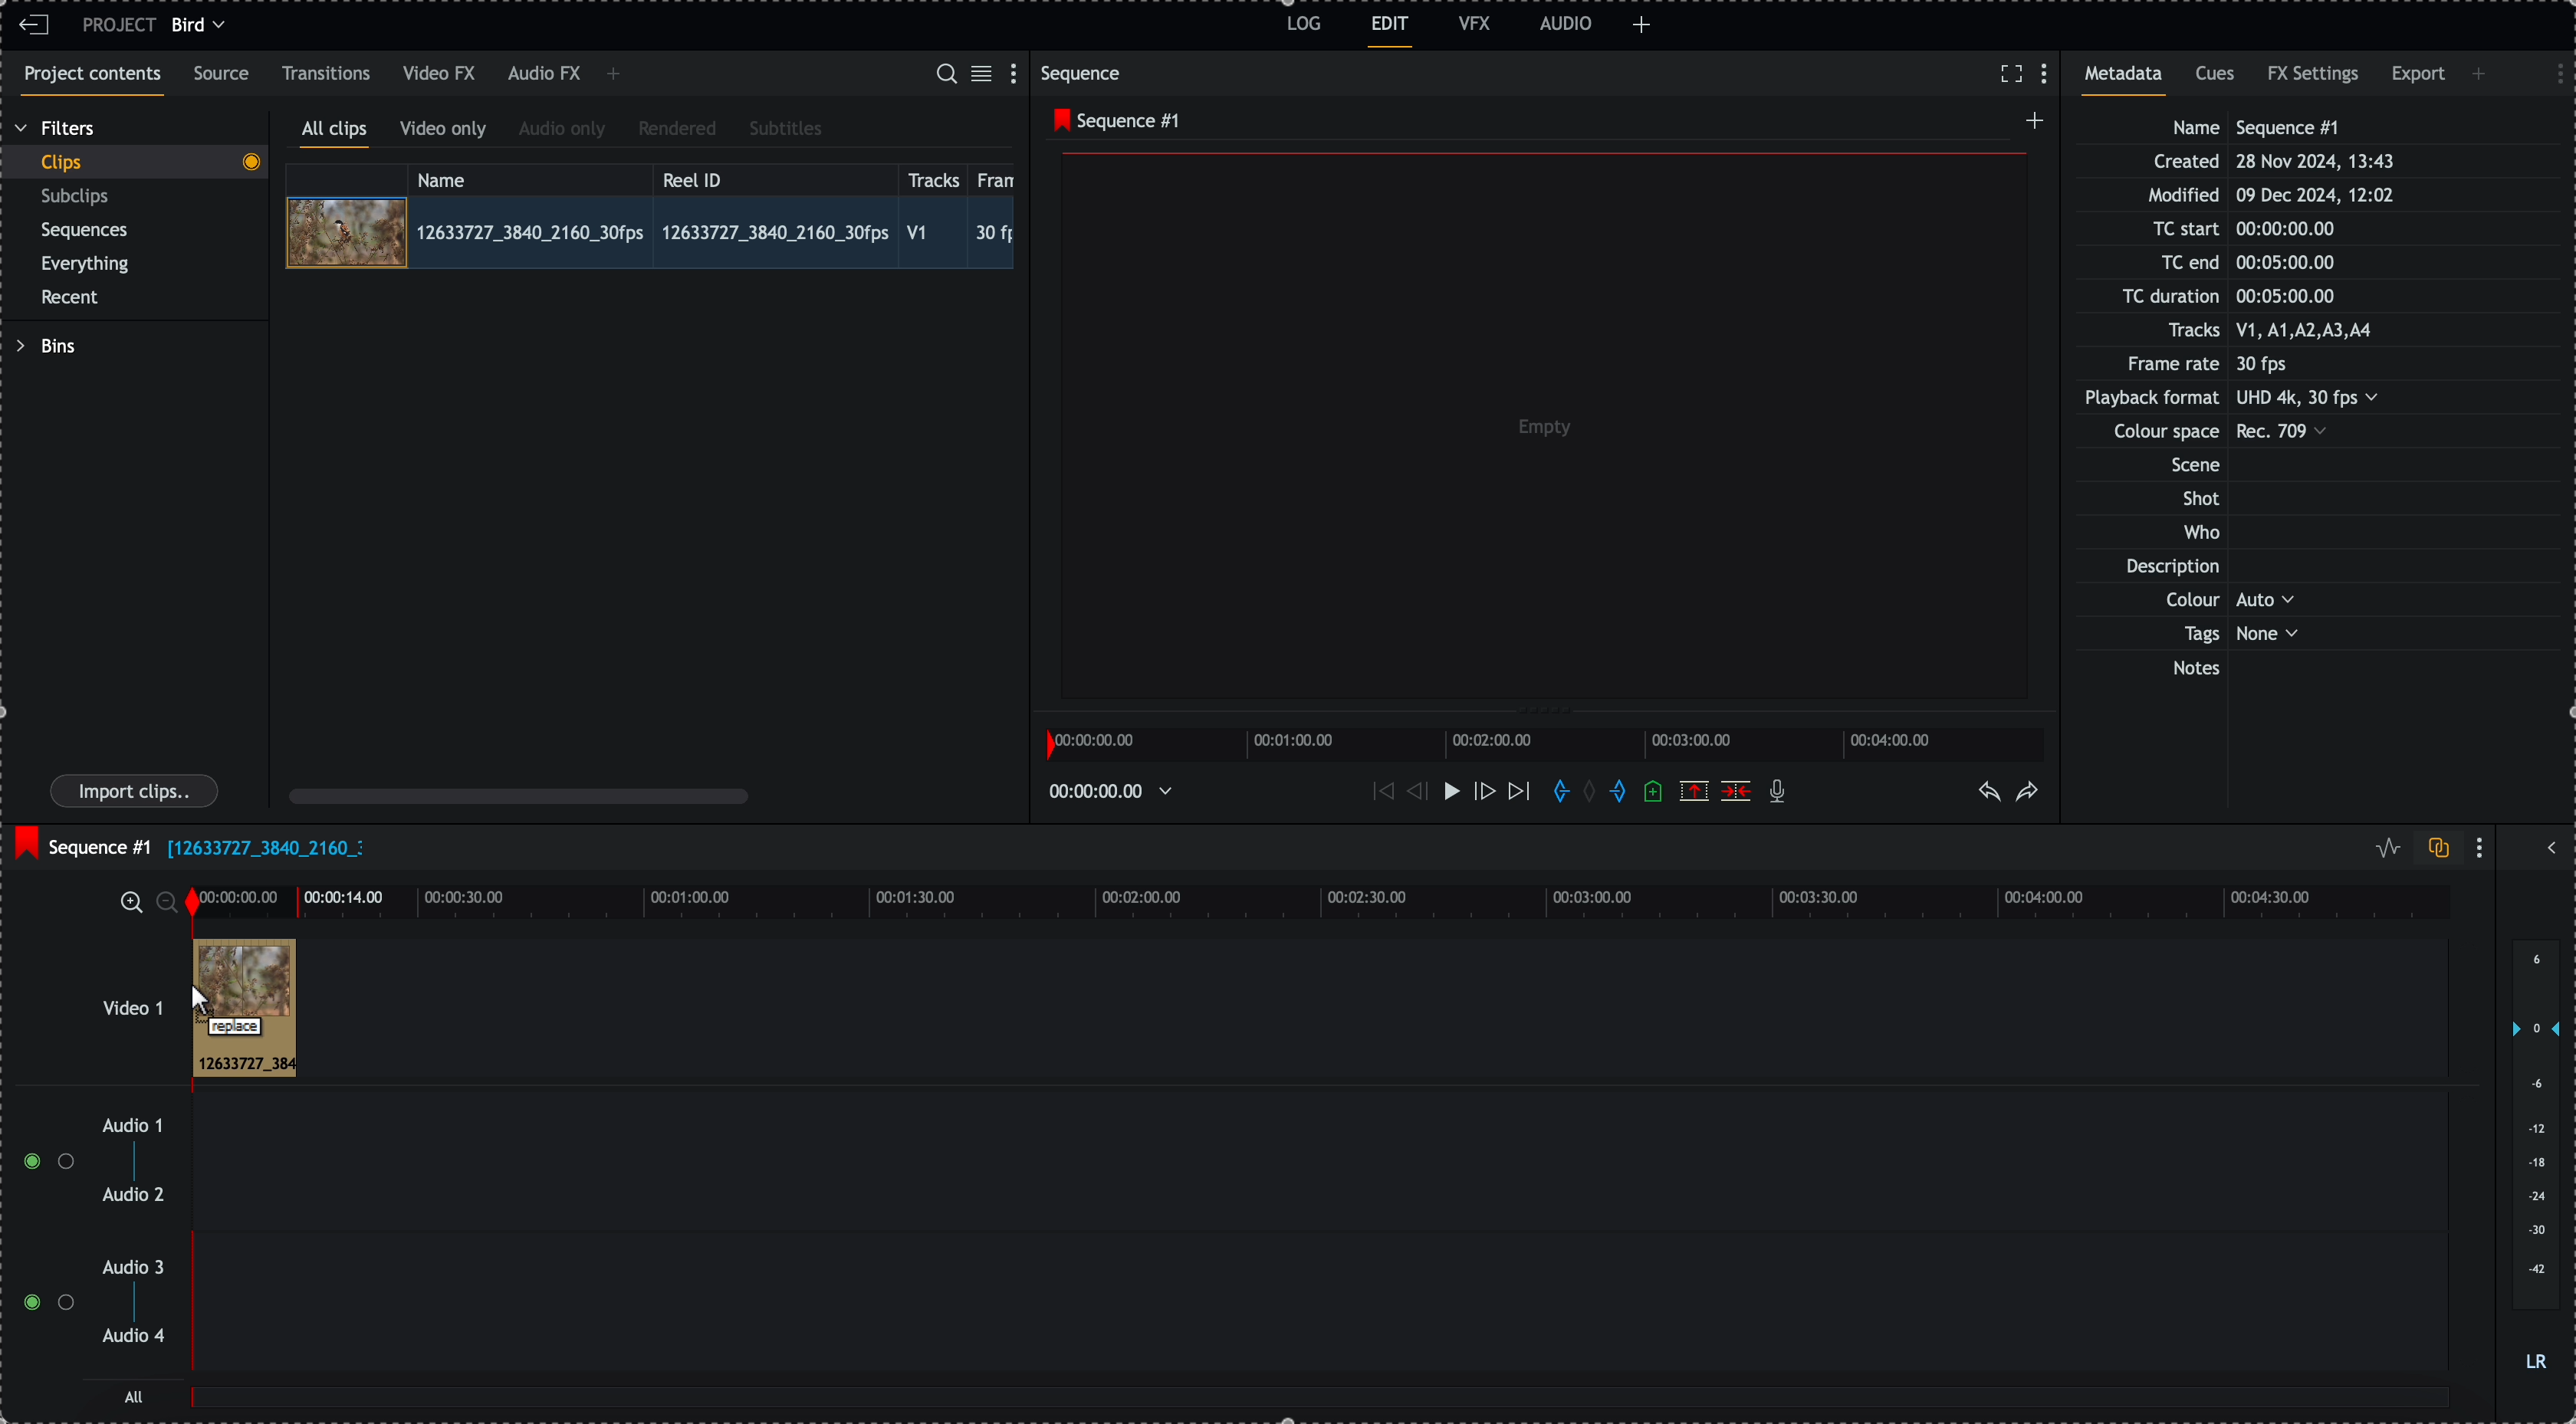 This screenshot has width=2576, height=1424. Describe the element at coordinates (1655, 793) in the screenshot. I see `add a cue at the current position` at that location.